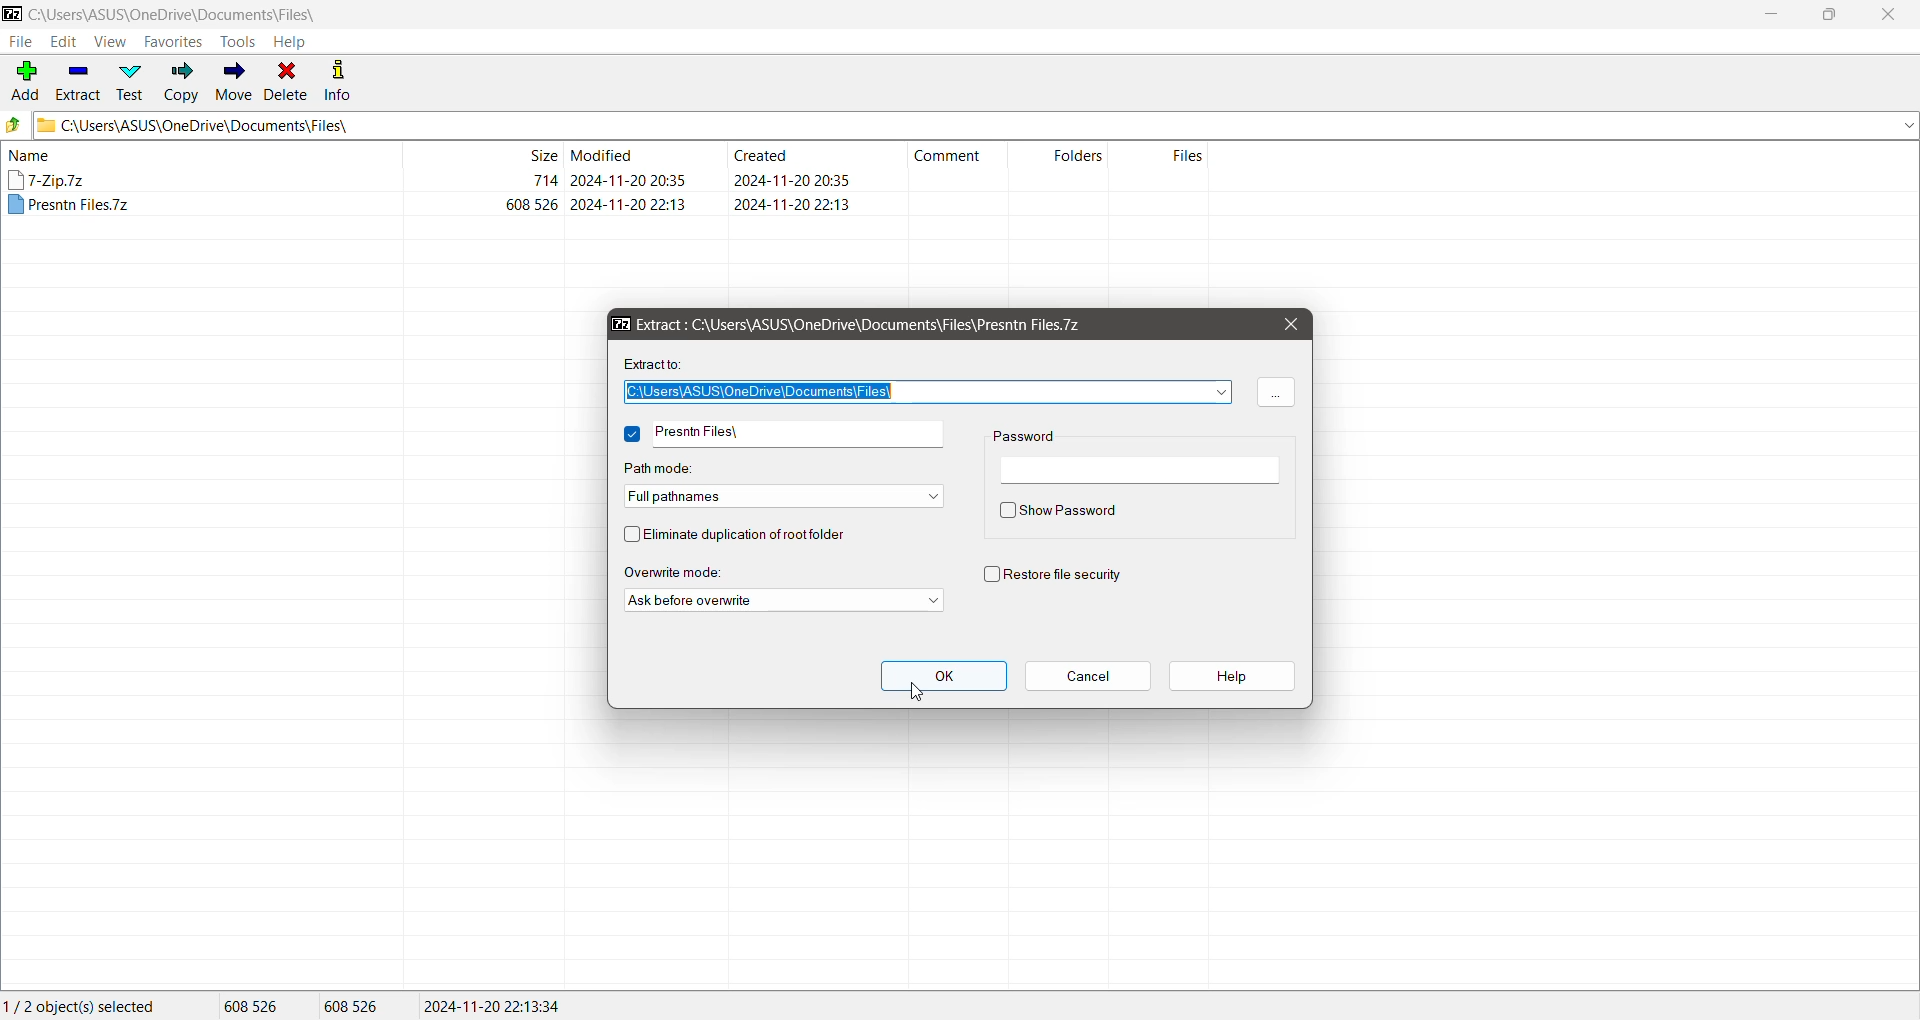 This screenshot has height=1020, width=1920. Describe the element at coordinates (494, 1006) in the screenshot. I see `Modified Date of the selected file` at that location.